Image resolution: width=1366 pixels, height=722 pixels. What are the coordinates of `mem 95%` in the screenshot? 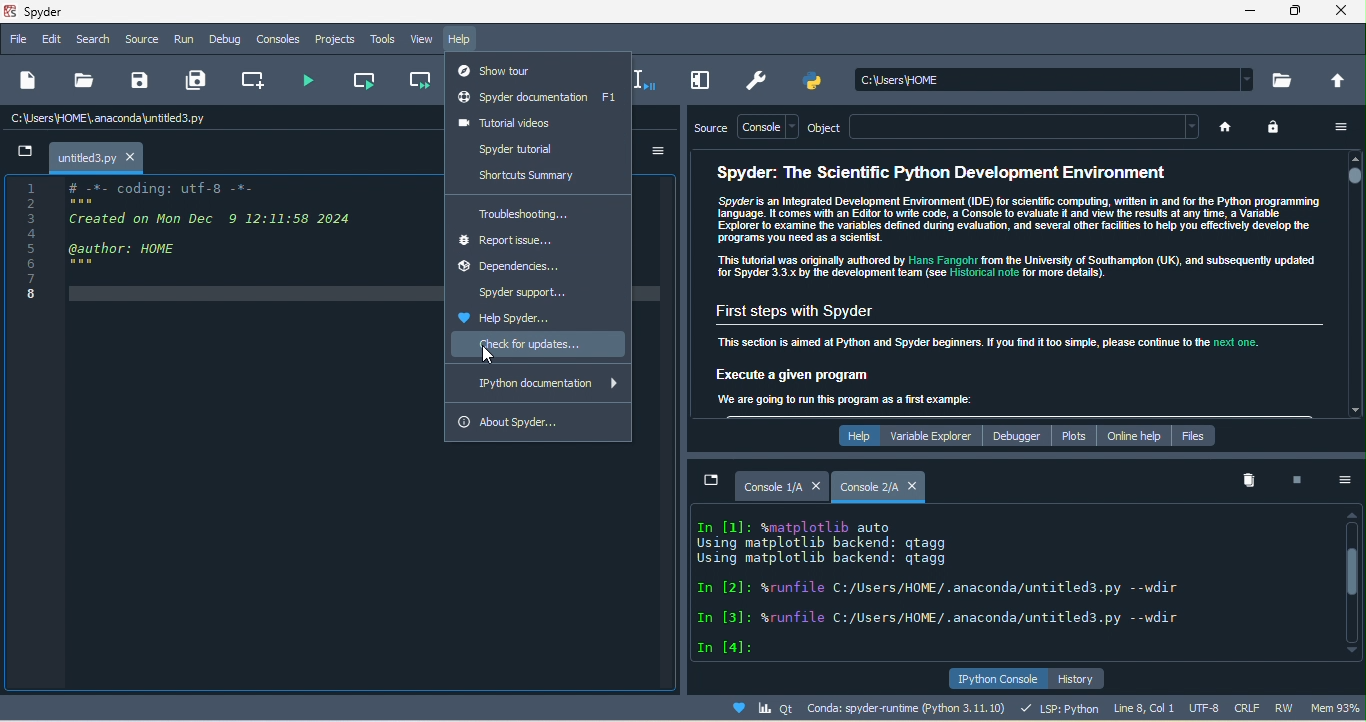 It's located at (1335, 709).